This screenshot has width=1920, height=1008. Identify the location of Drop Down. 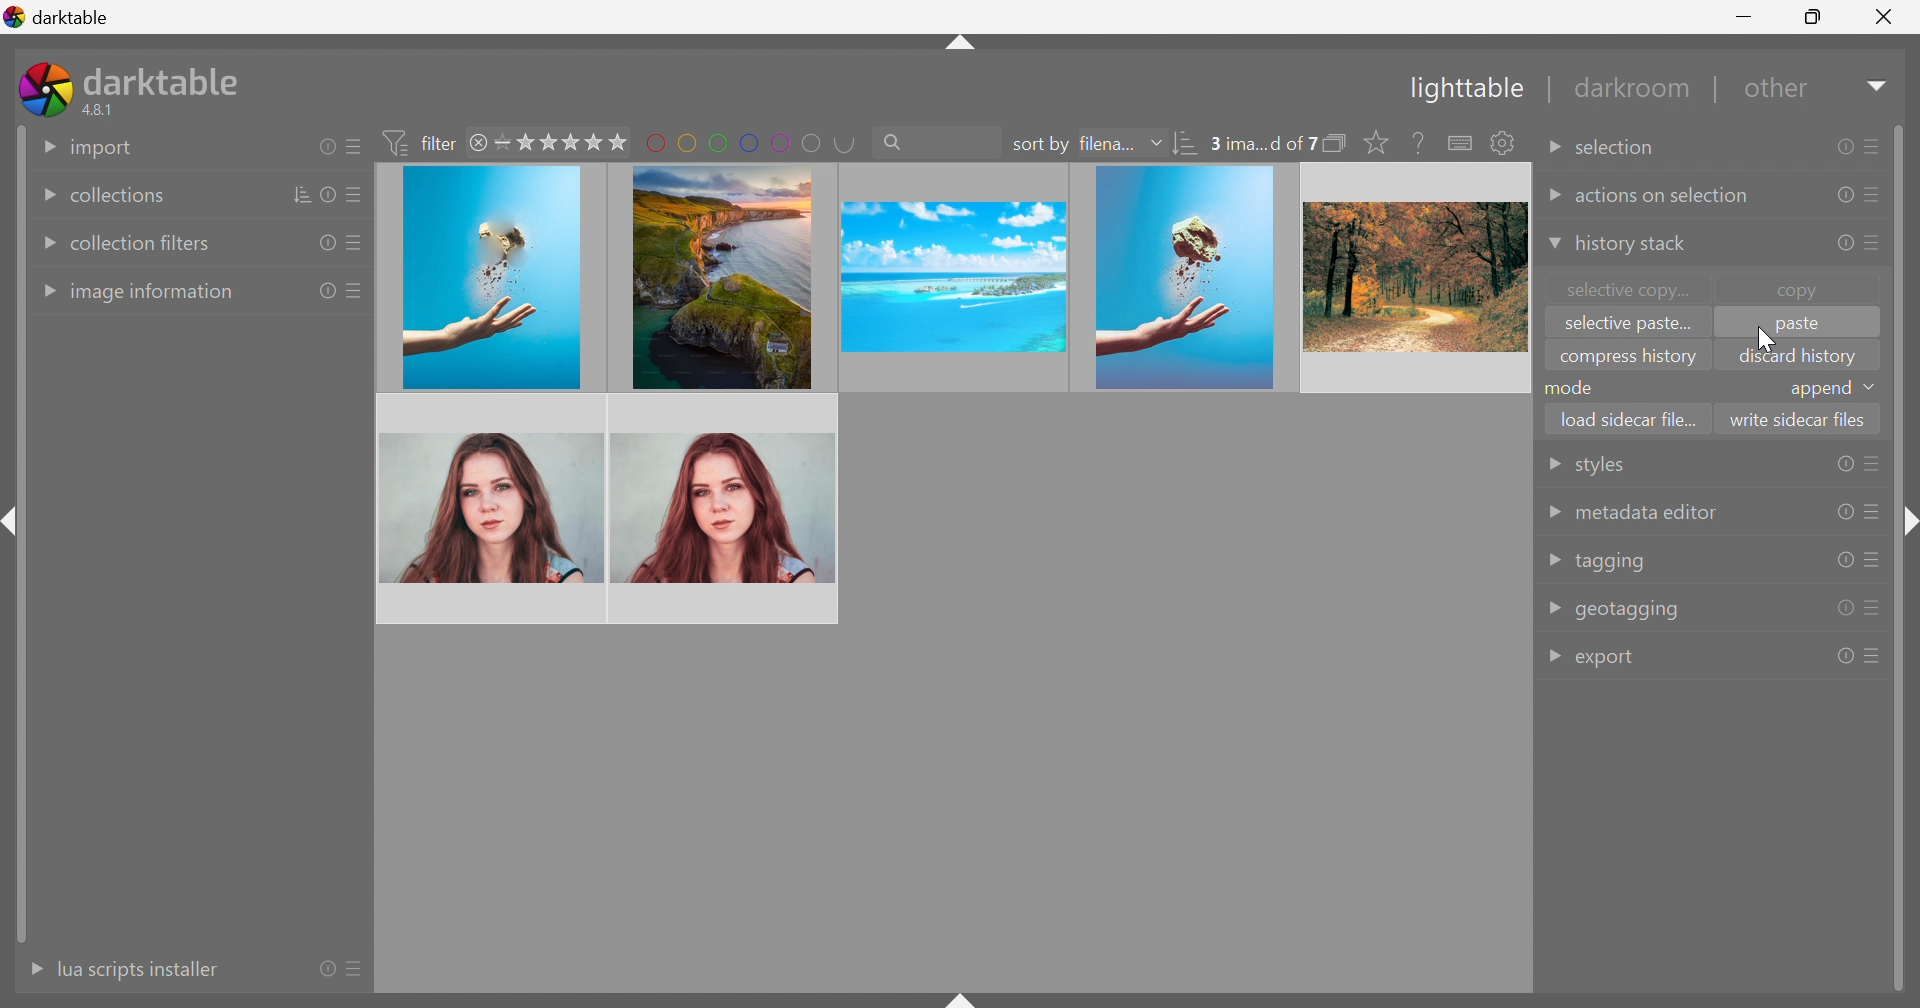
(44, 145).